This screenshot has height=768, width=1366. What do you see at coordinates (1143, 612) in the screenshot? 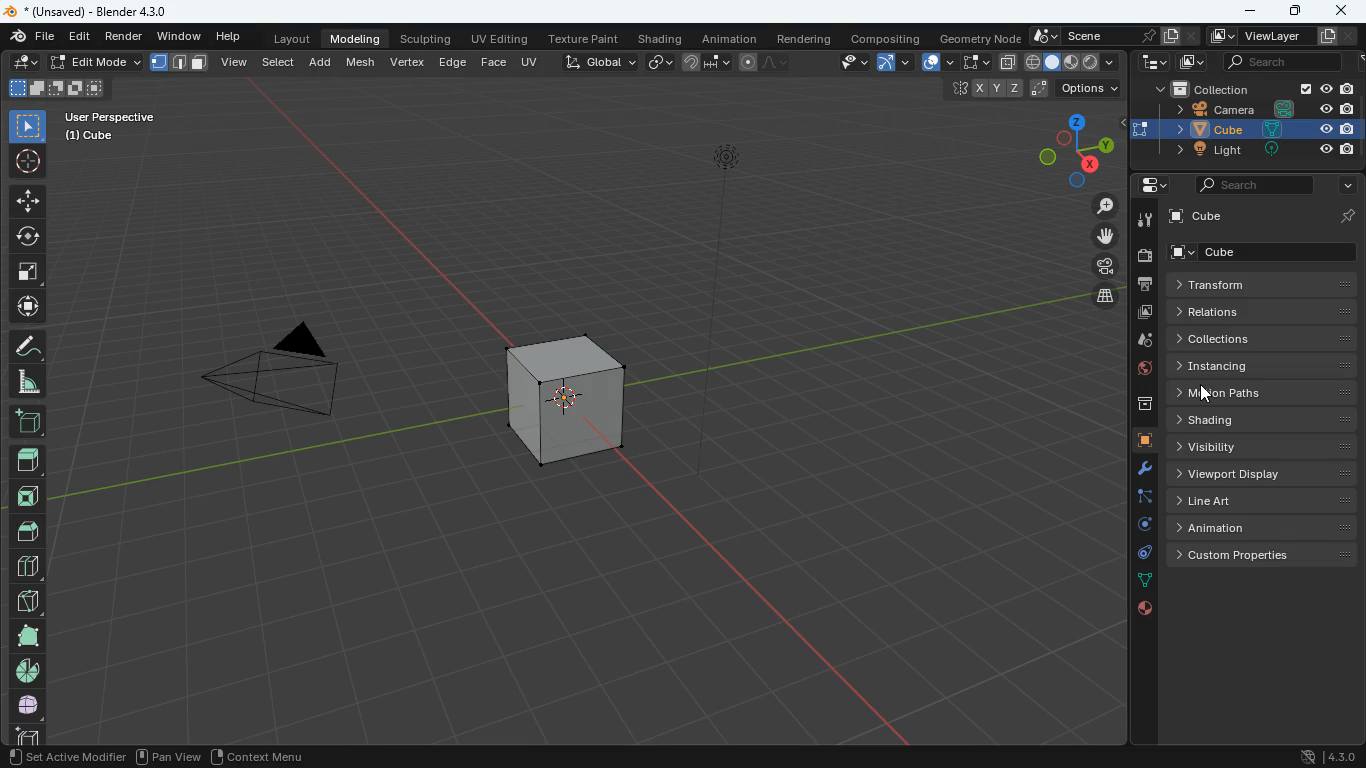
I see `public` at bounding box center [1143, 612].